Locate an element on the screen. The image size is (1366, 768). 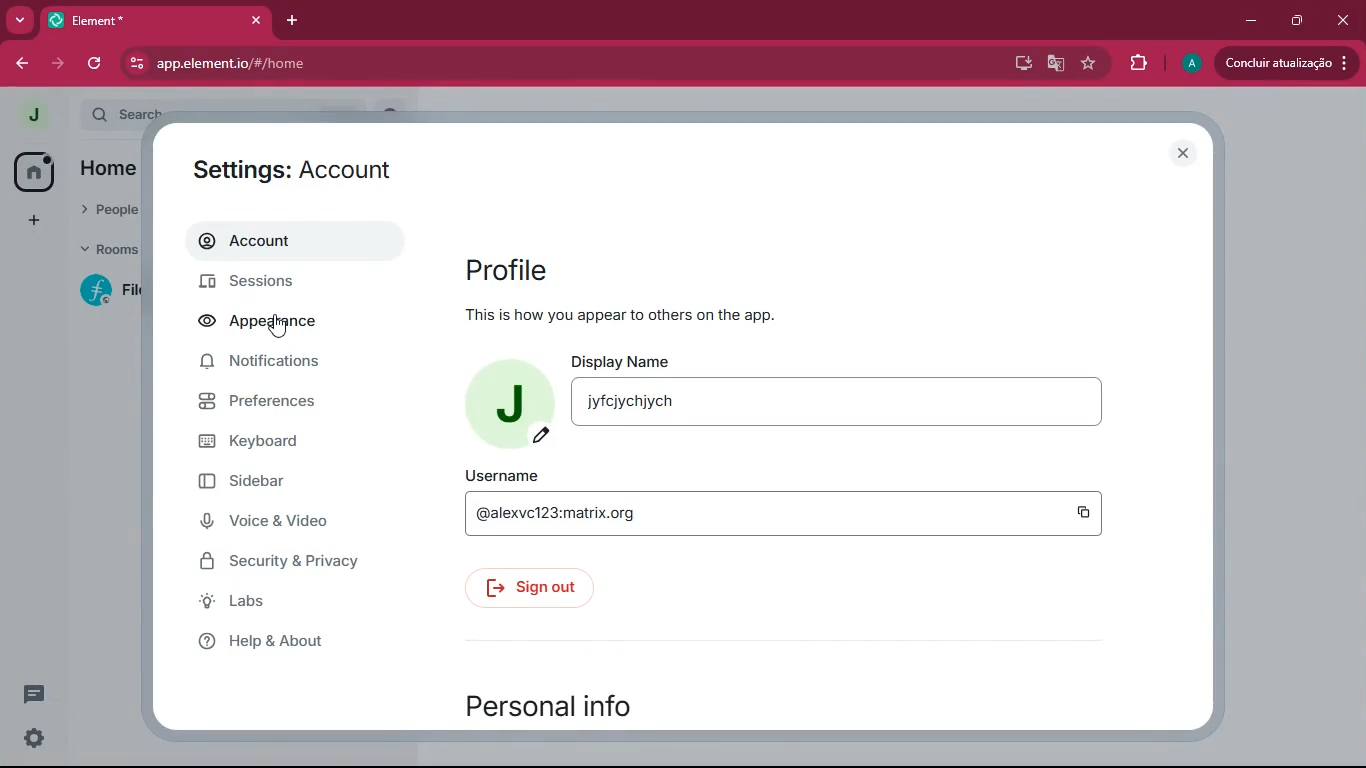
forward is located at coordinates (55, 64).